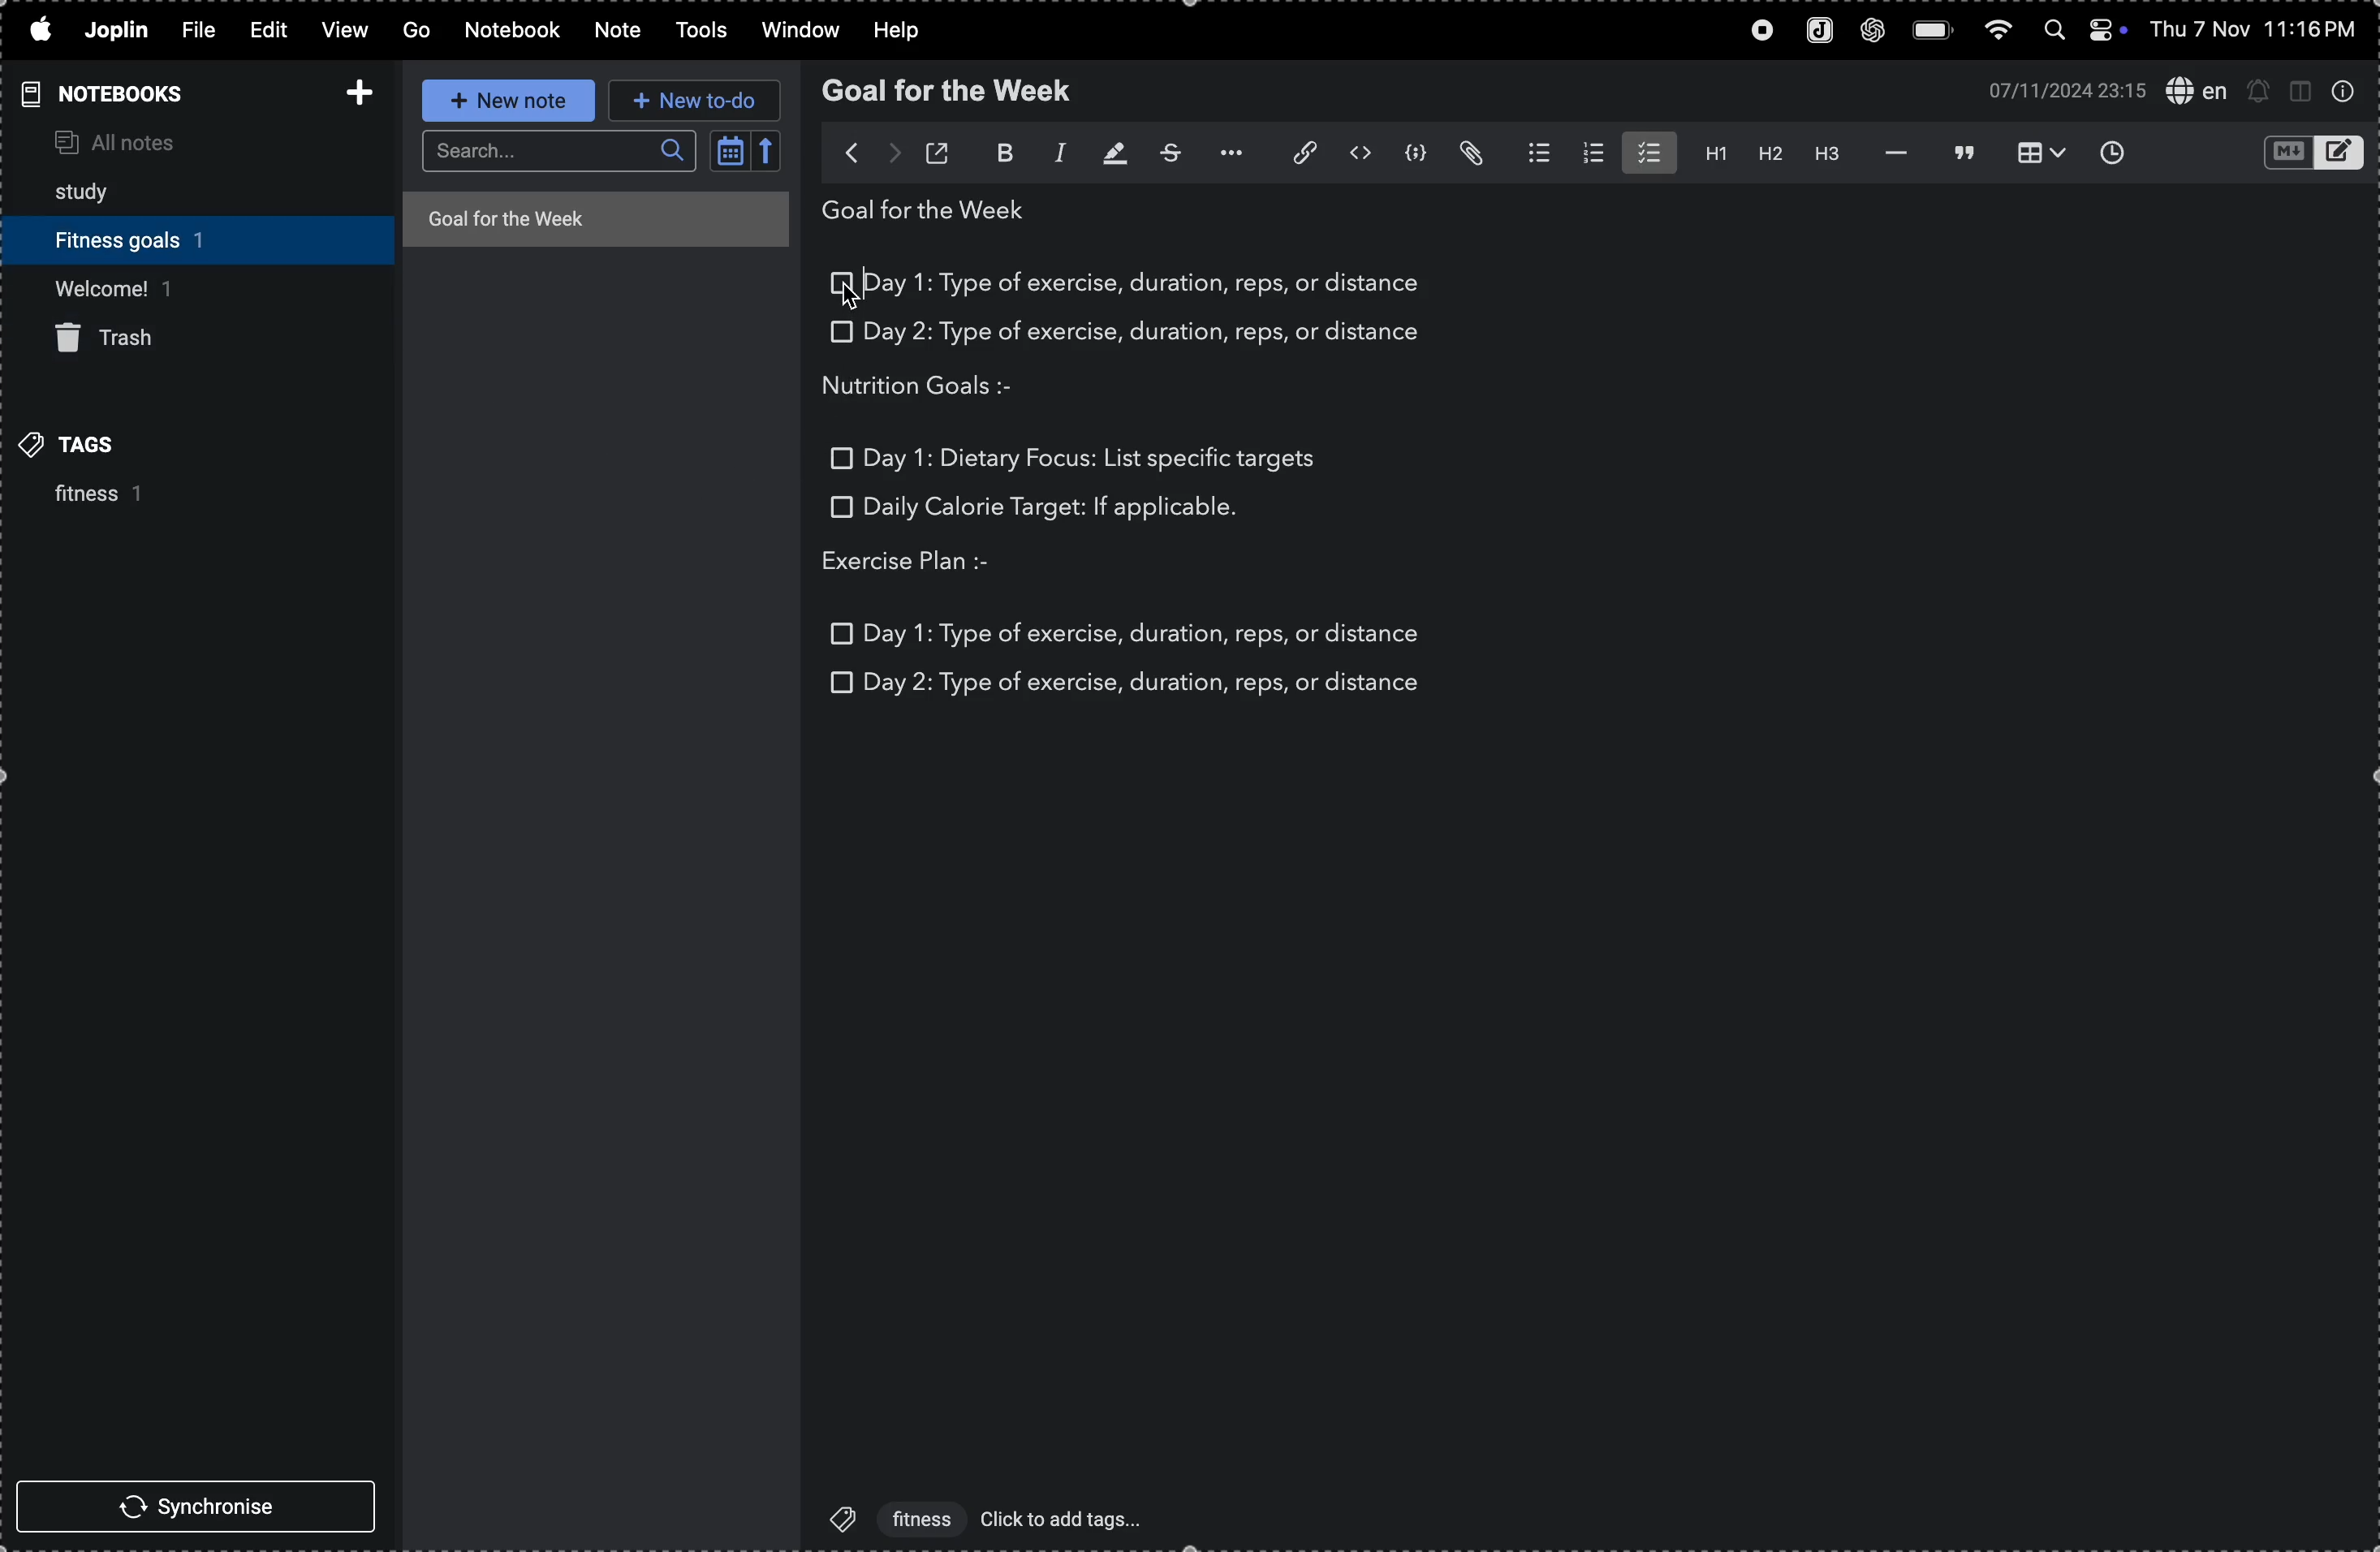  I want to click on record, so click(1751, 31).